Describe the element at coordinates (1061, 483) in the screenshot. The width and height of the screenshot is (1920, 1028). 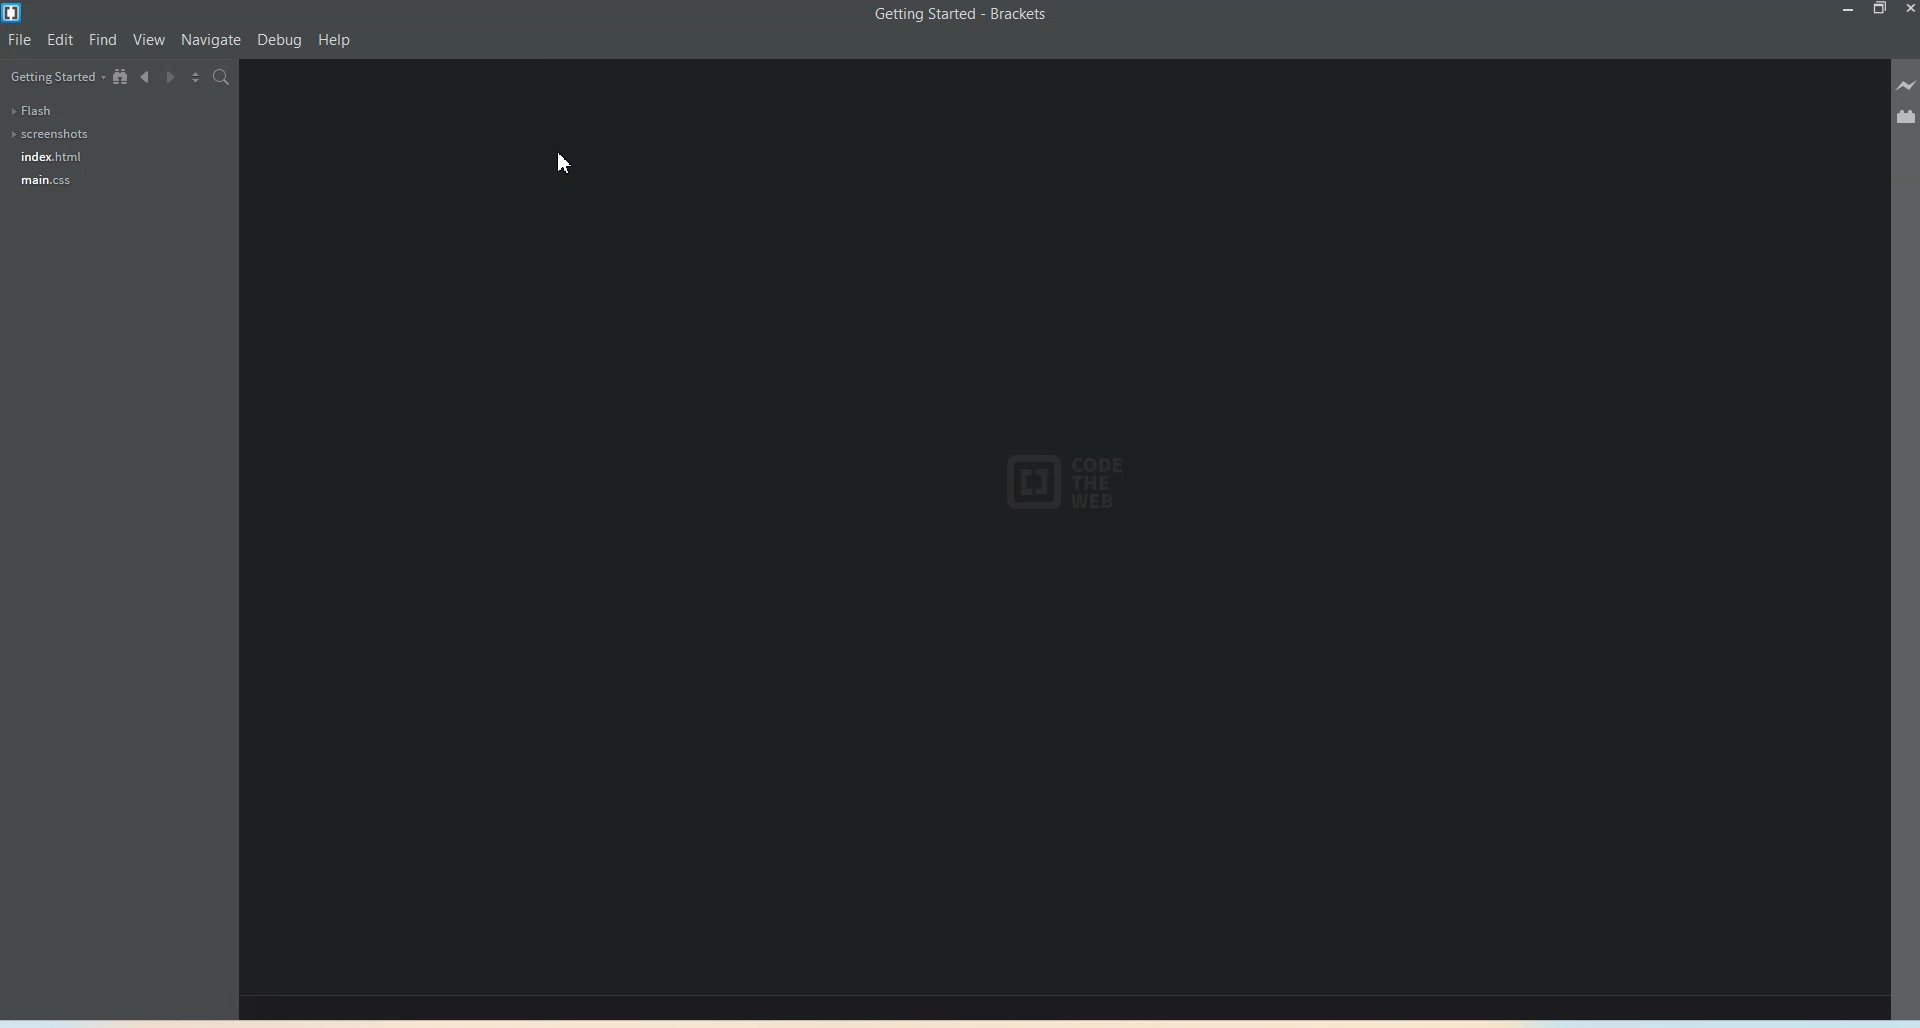
I see `Code the Web` at that location.